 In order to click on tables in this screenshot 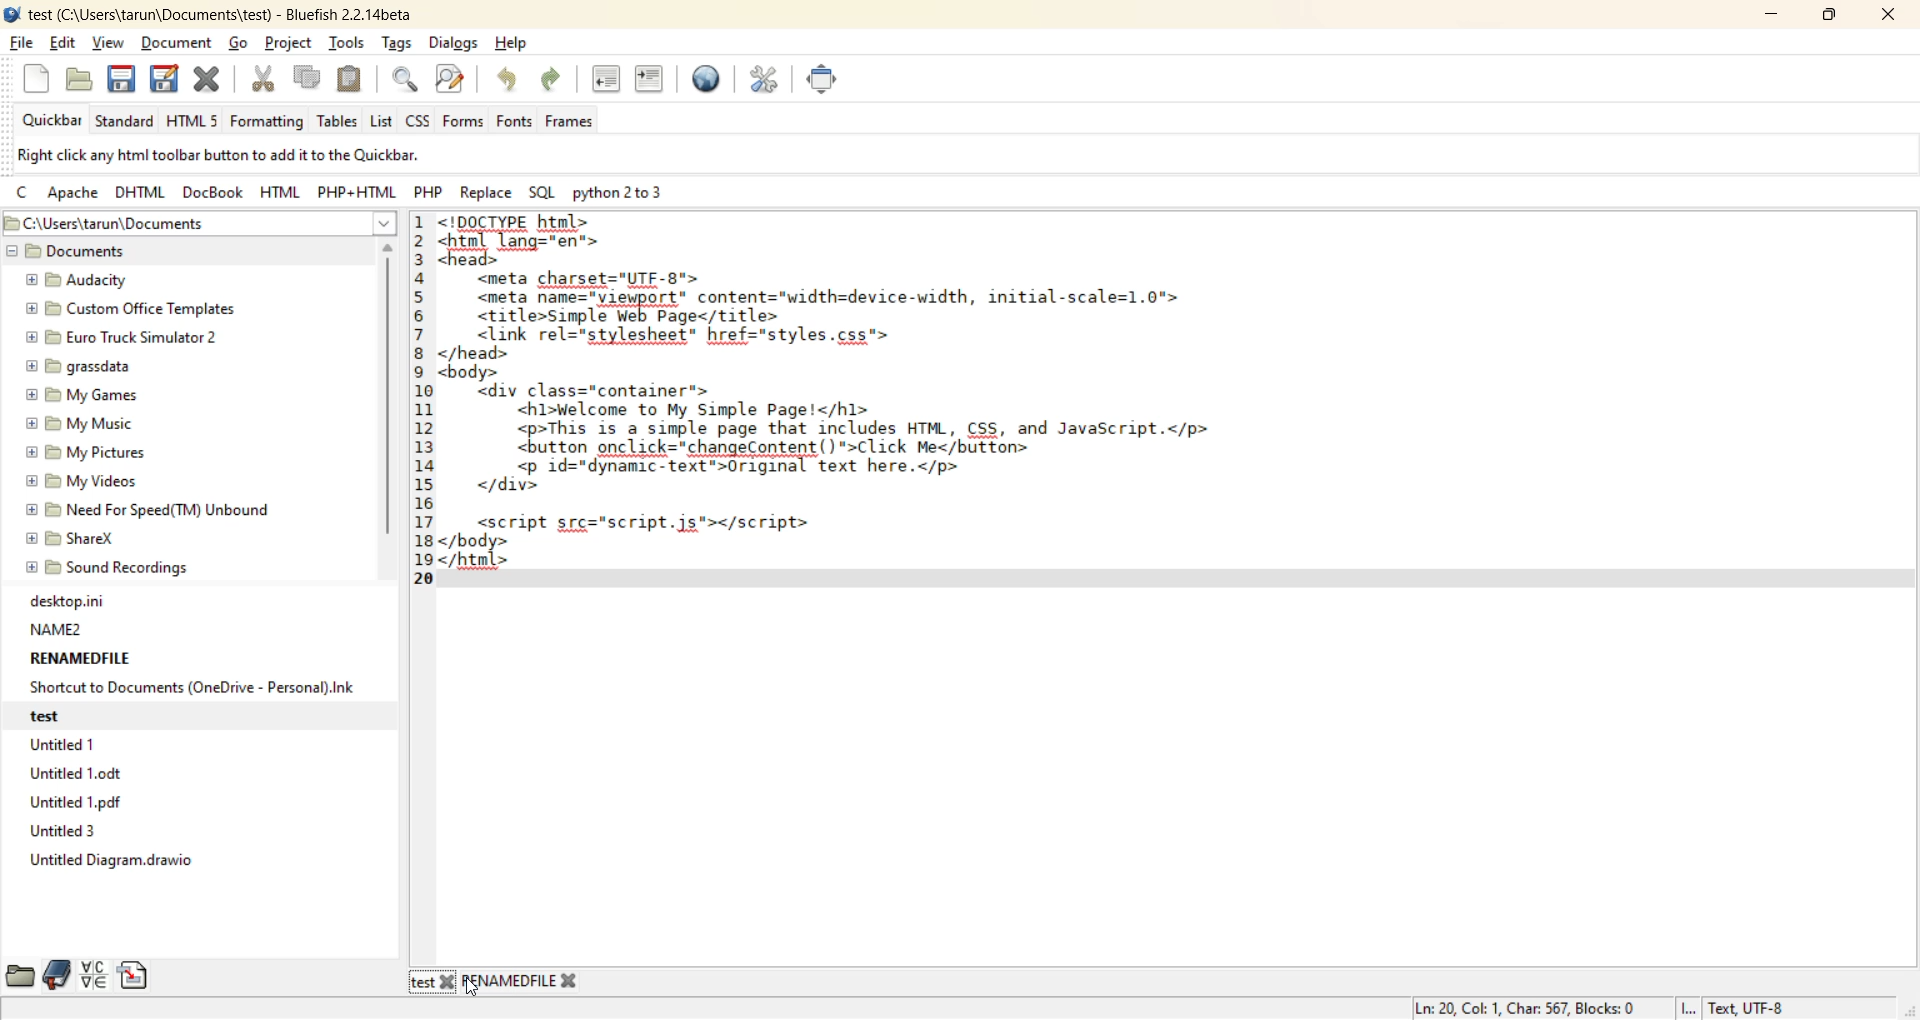, I will do `click(337, 120)`.